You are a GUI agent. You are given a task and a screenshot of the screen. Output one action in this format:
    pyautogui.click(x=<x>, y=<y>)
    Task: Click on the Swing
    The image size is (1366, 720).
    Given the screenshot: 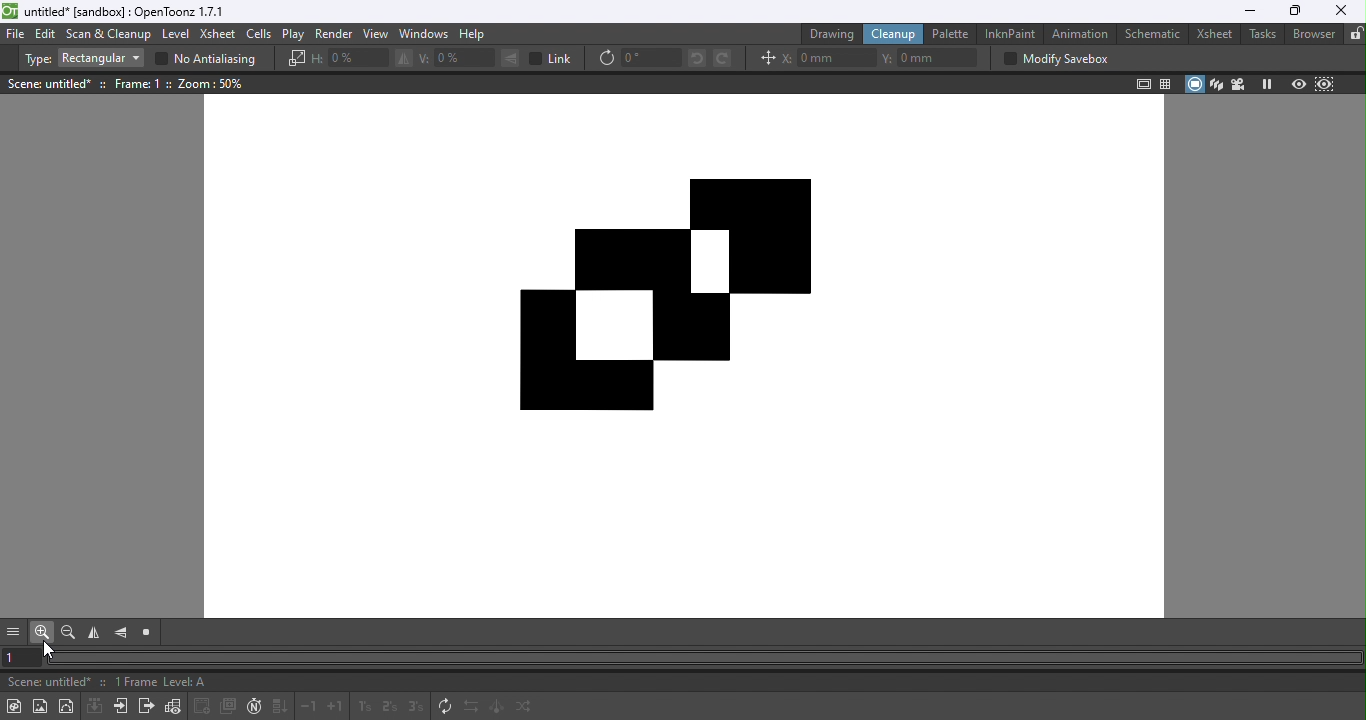 What is the action you would take?
    pyautogui.click(x=498, y=708)
    